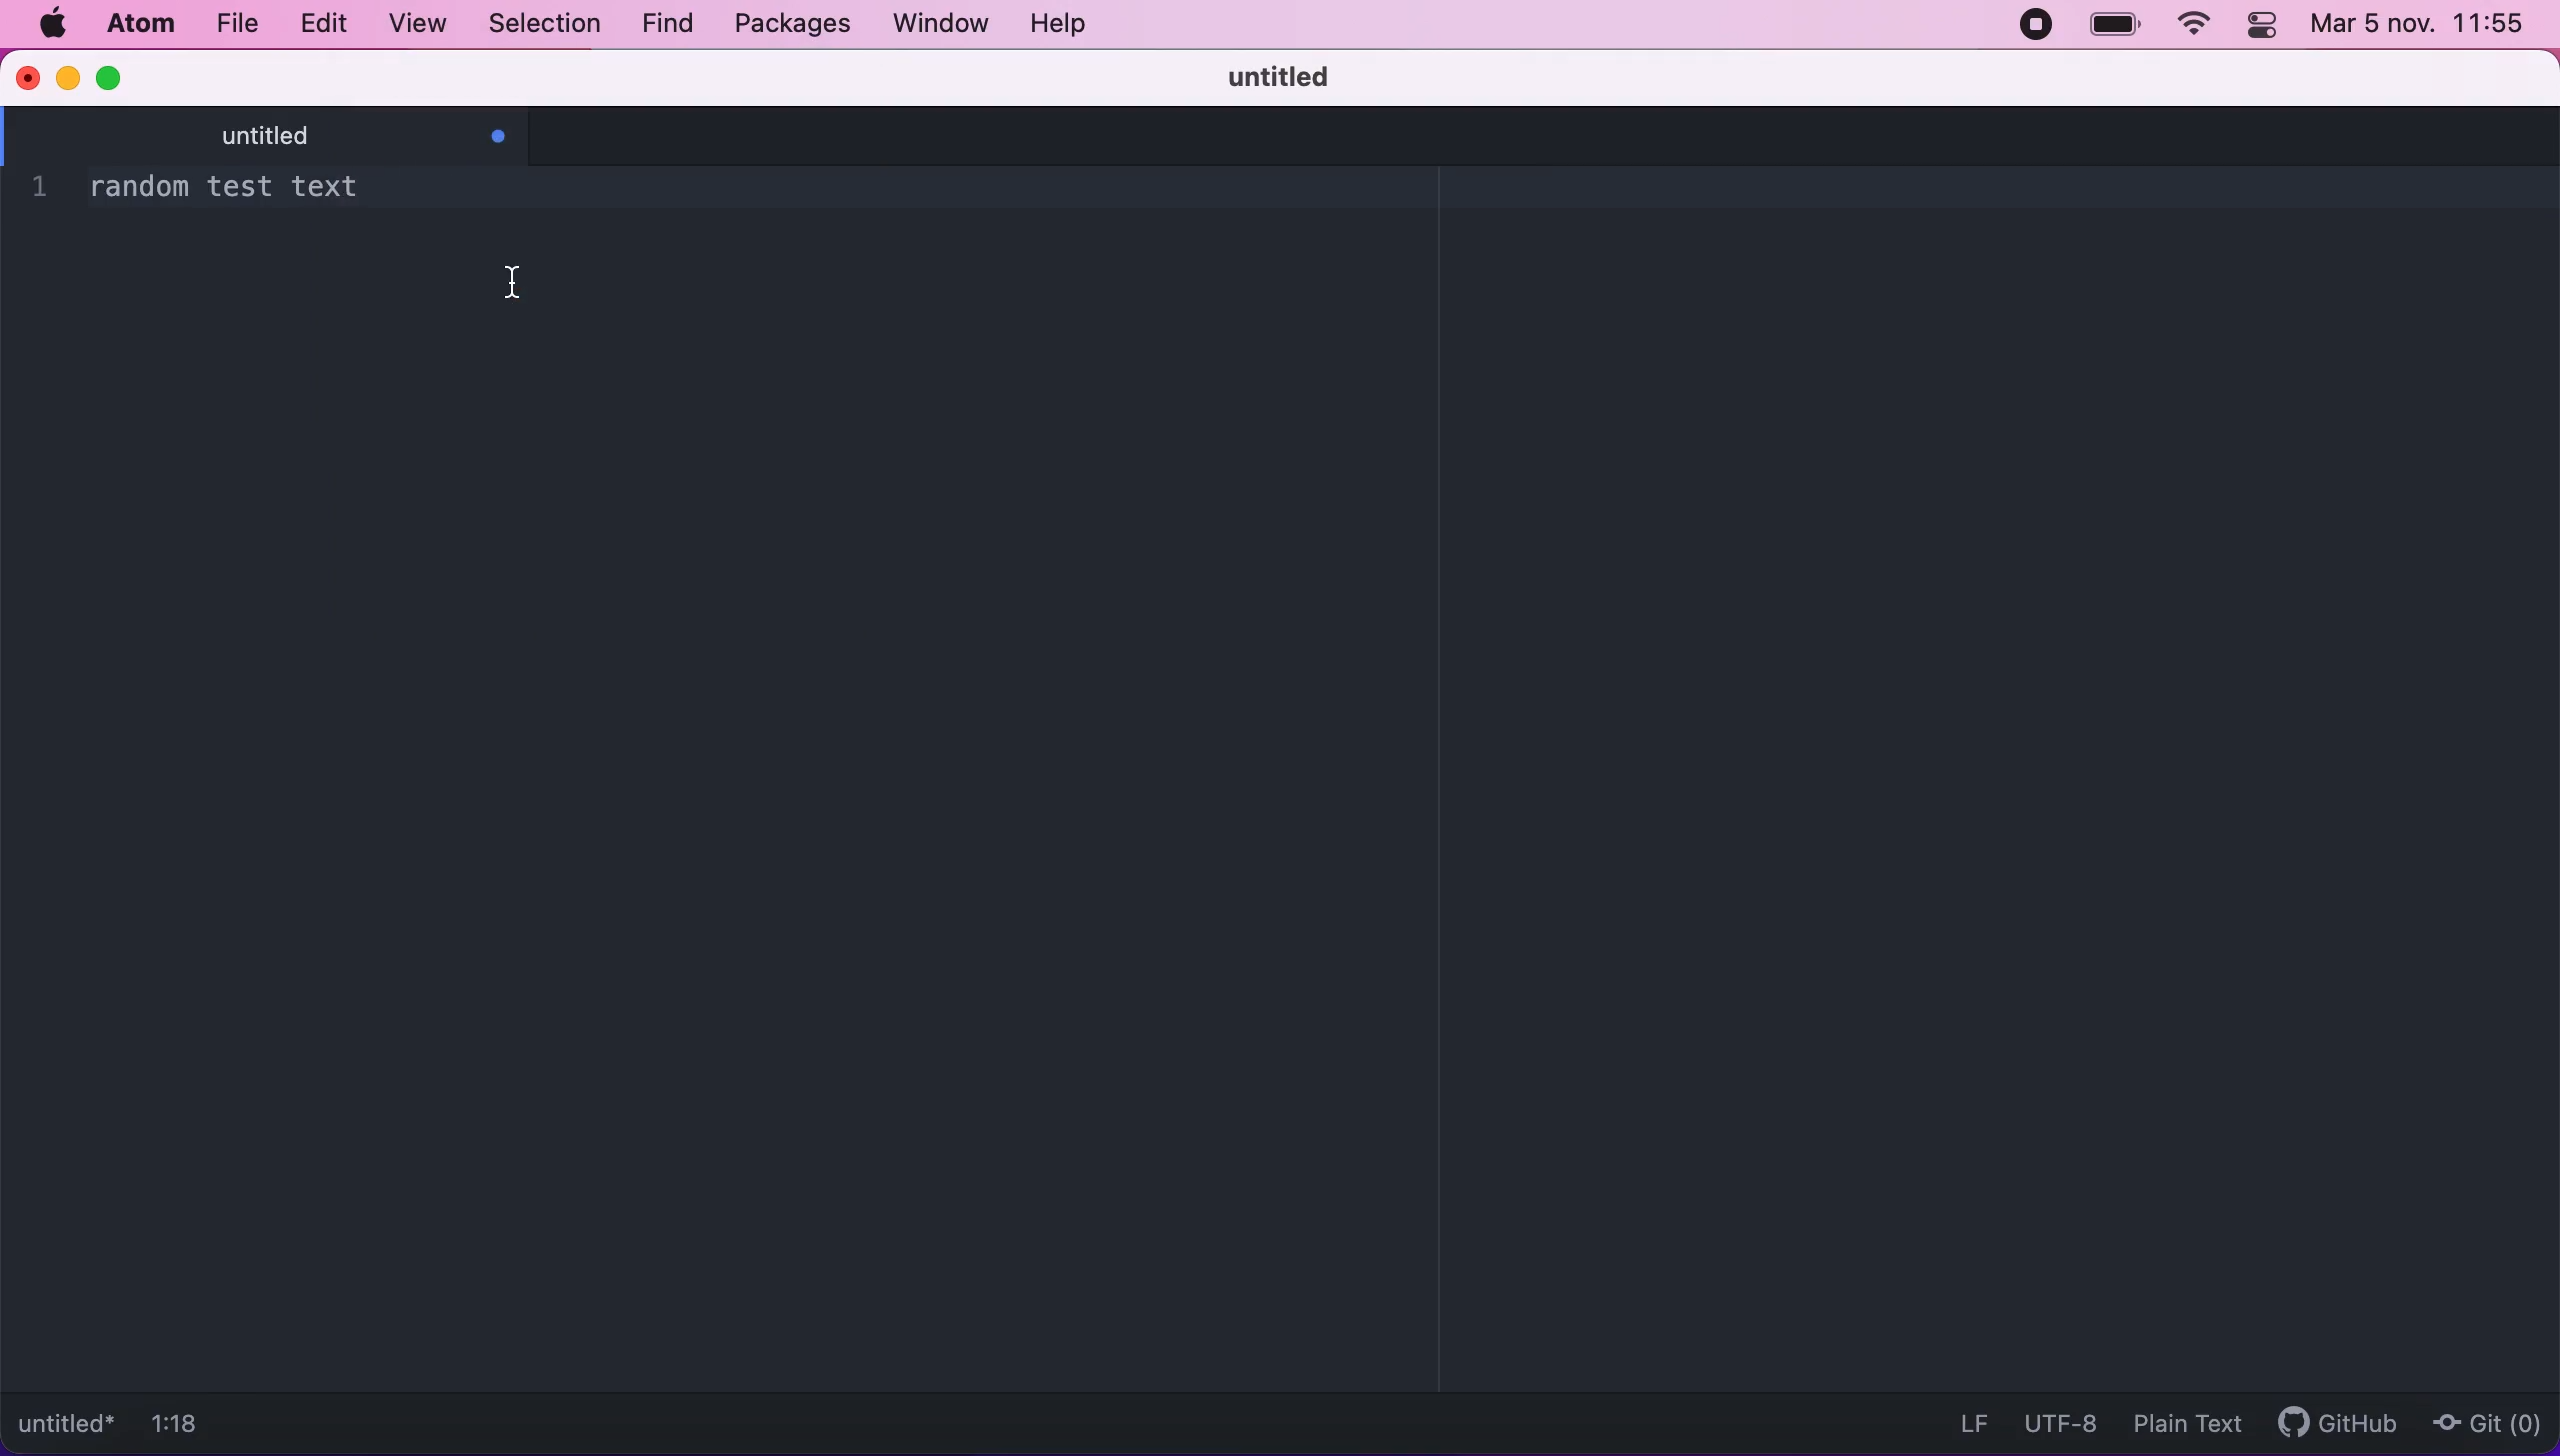 The height and width of the screenshot is (1456, 2560). I want to click on packages, so click(789, 24).